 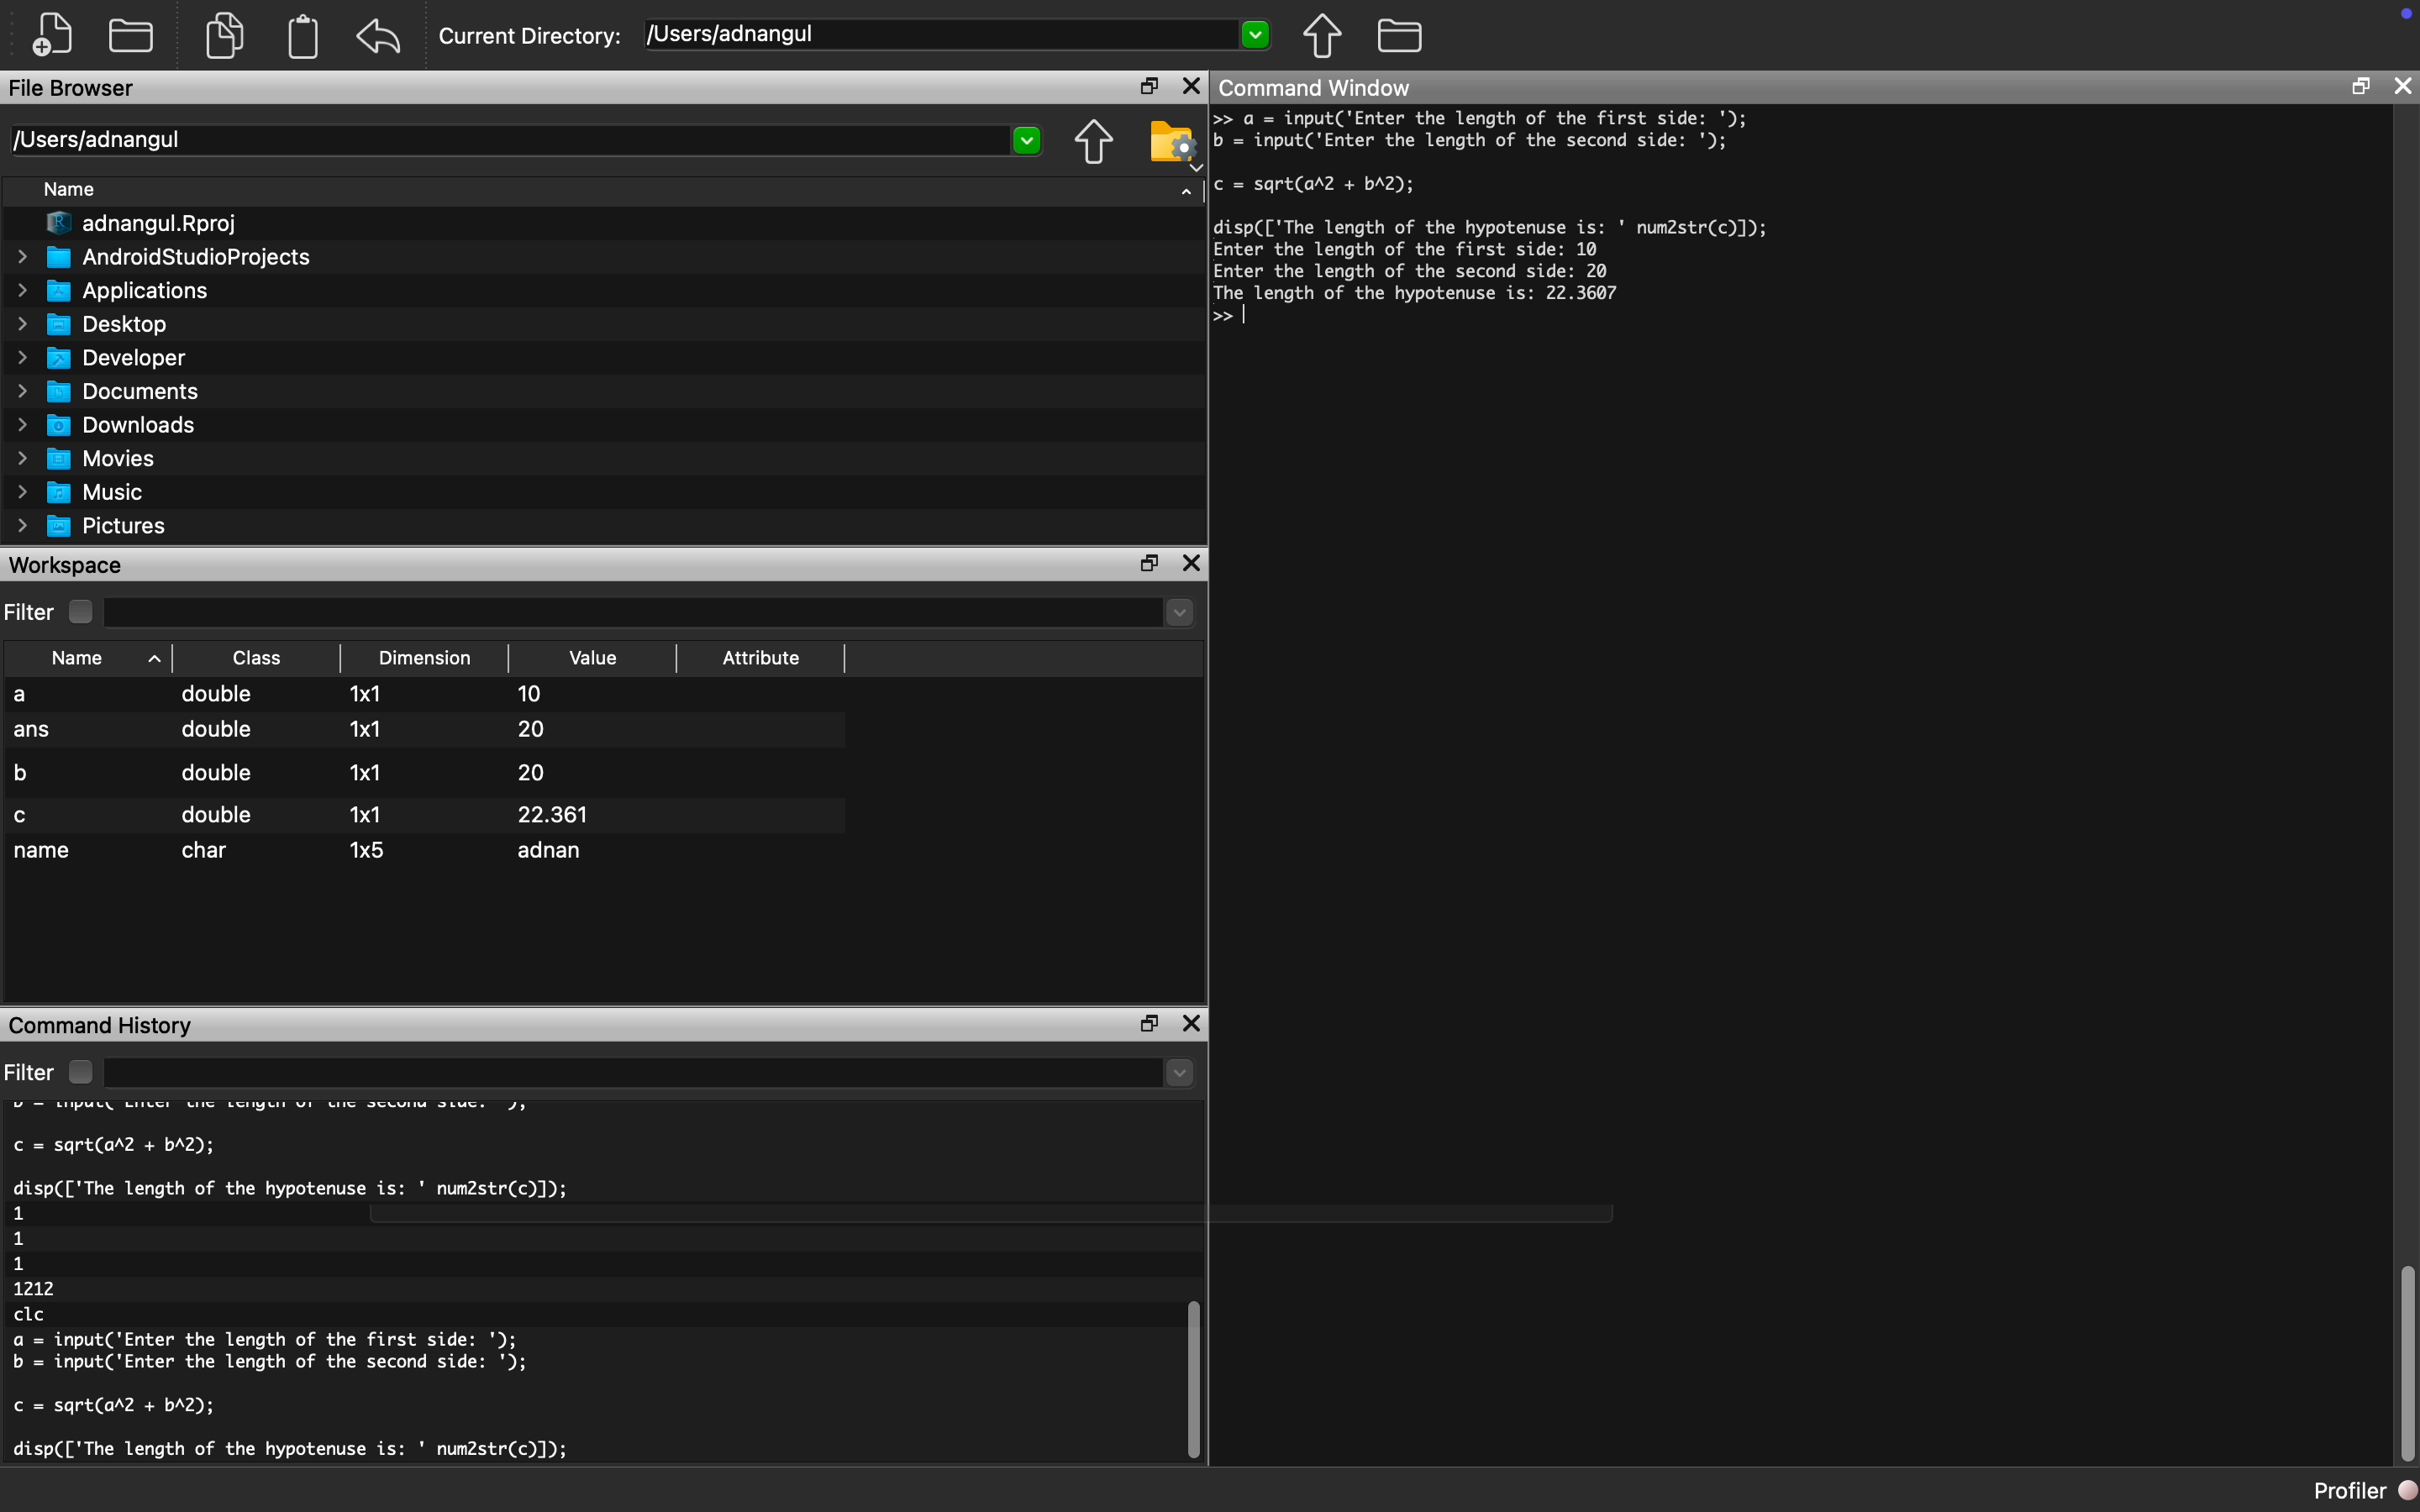 What do you see at coordinates (369, 848) in the screenshot?
I see `1x5` at bounding box center [369, 848].